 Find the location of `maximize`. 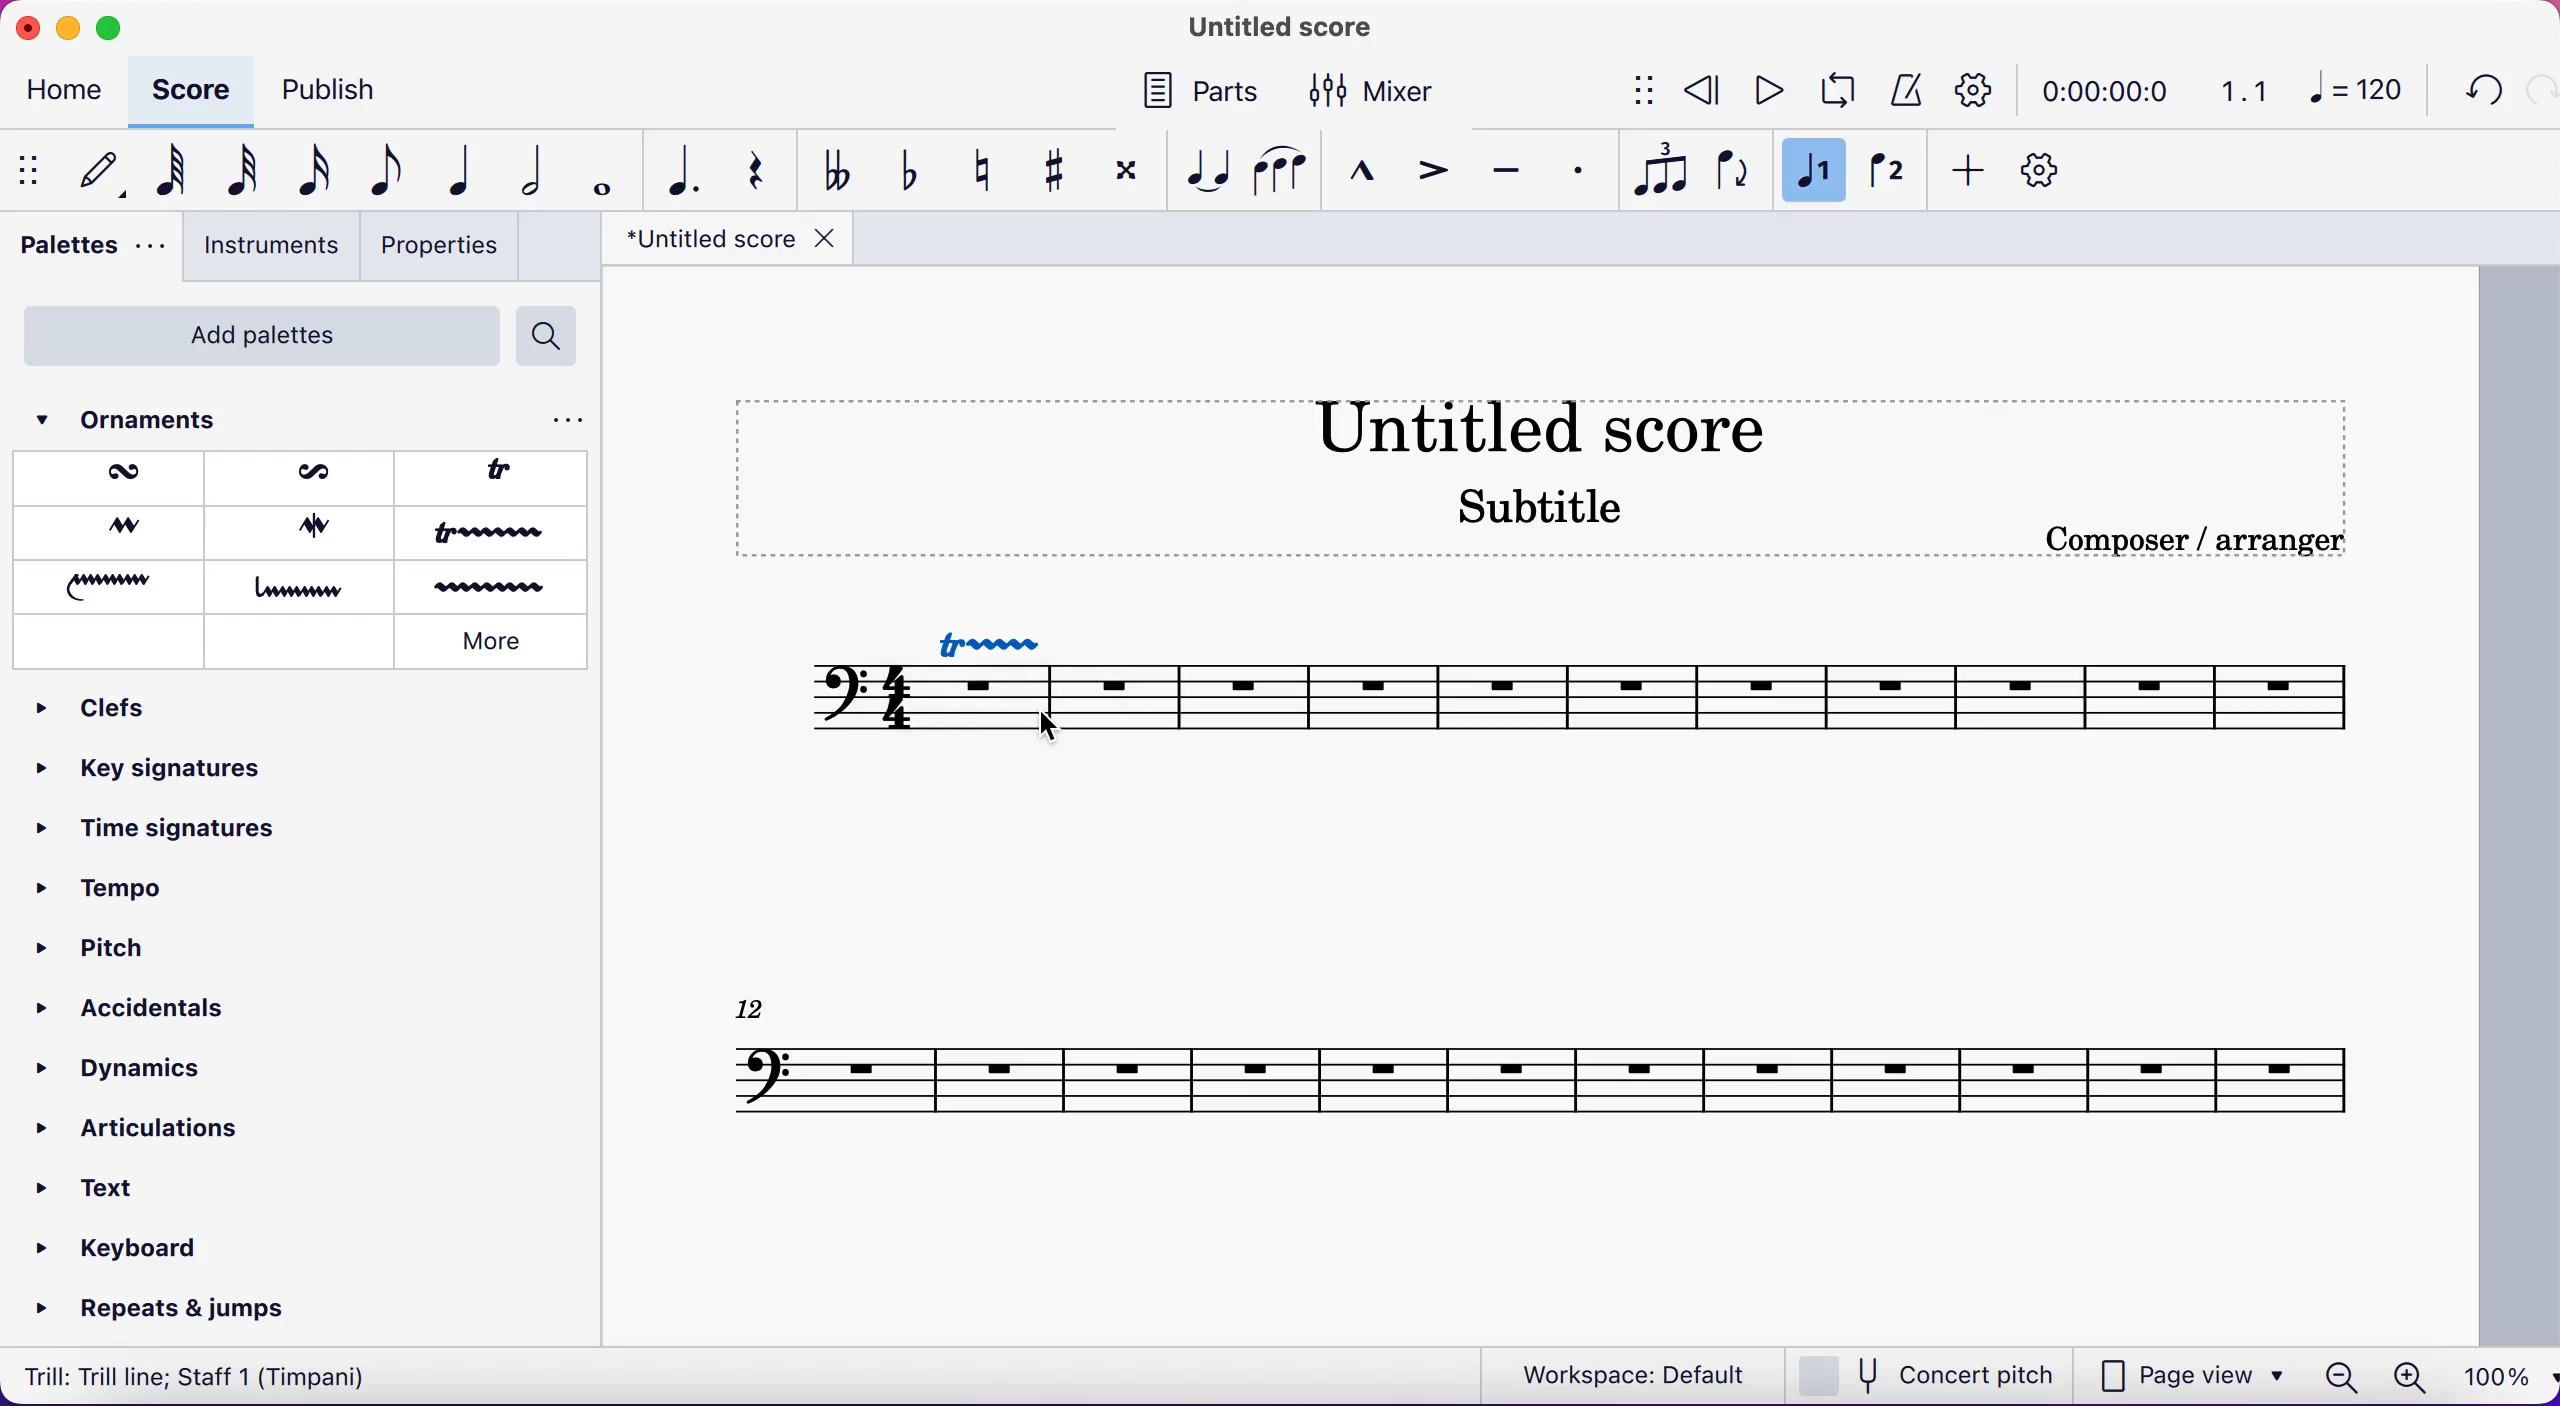

maximize is located at coordinates (110, 28).